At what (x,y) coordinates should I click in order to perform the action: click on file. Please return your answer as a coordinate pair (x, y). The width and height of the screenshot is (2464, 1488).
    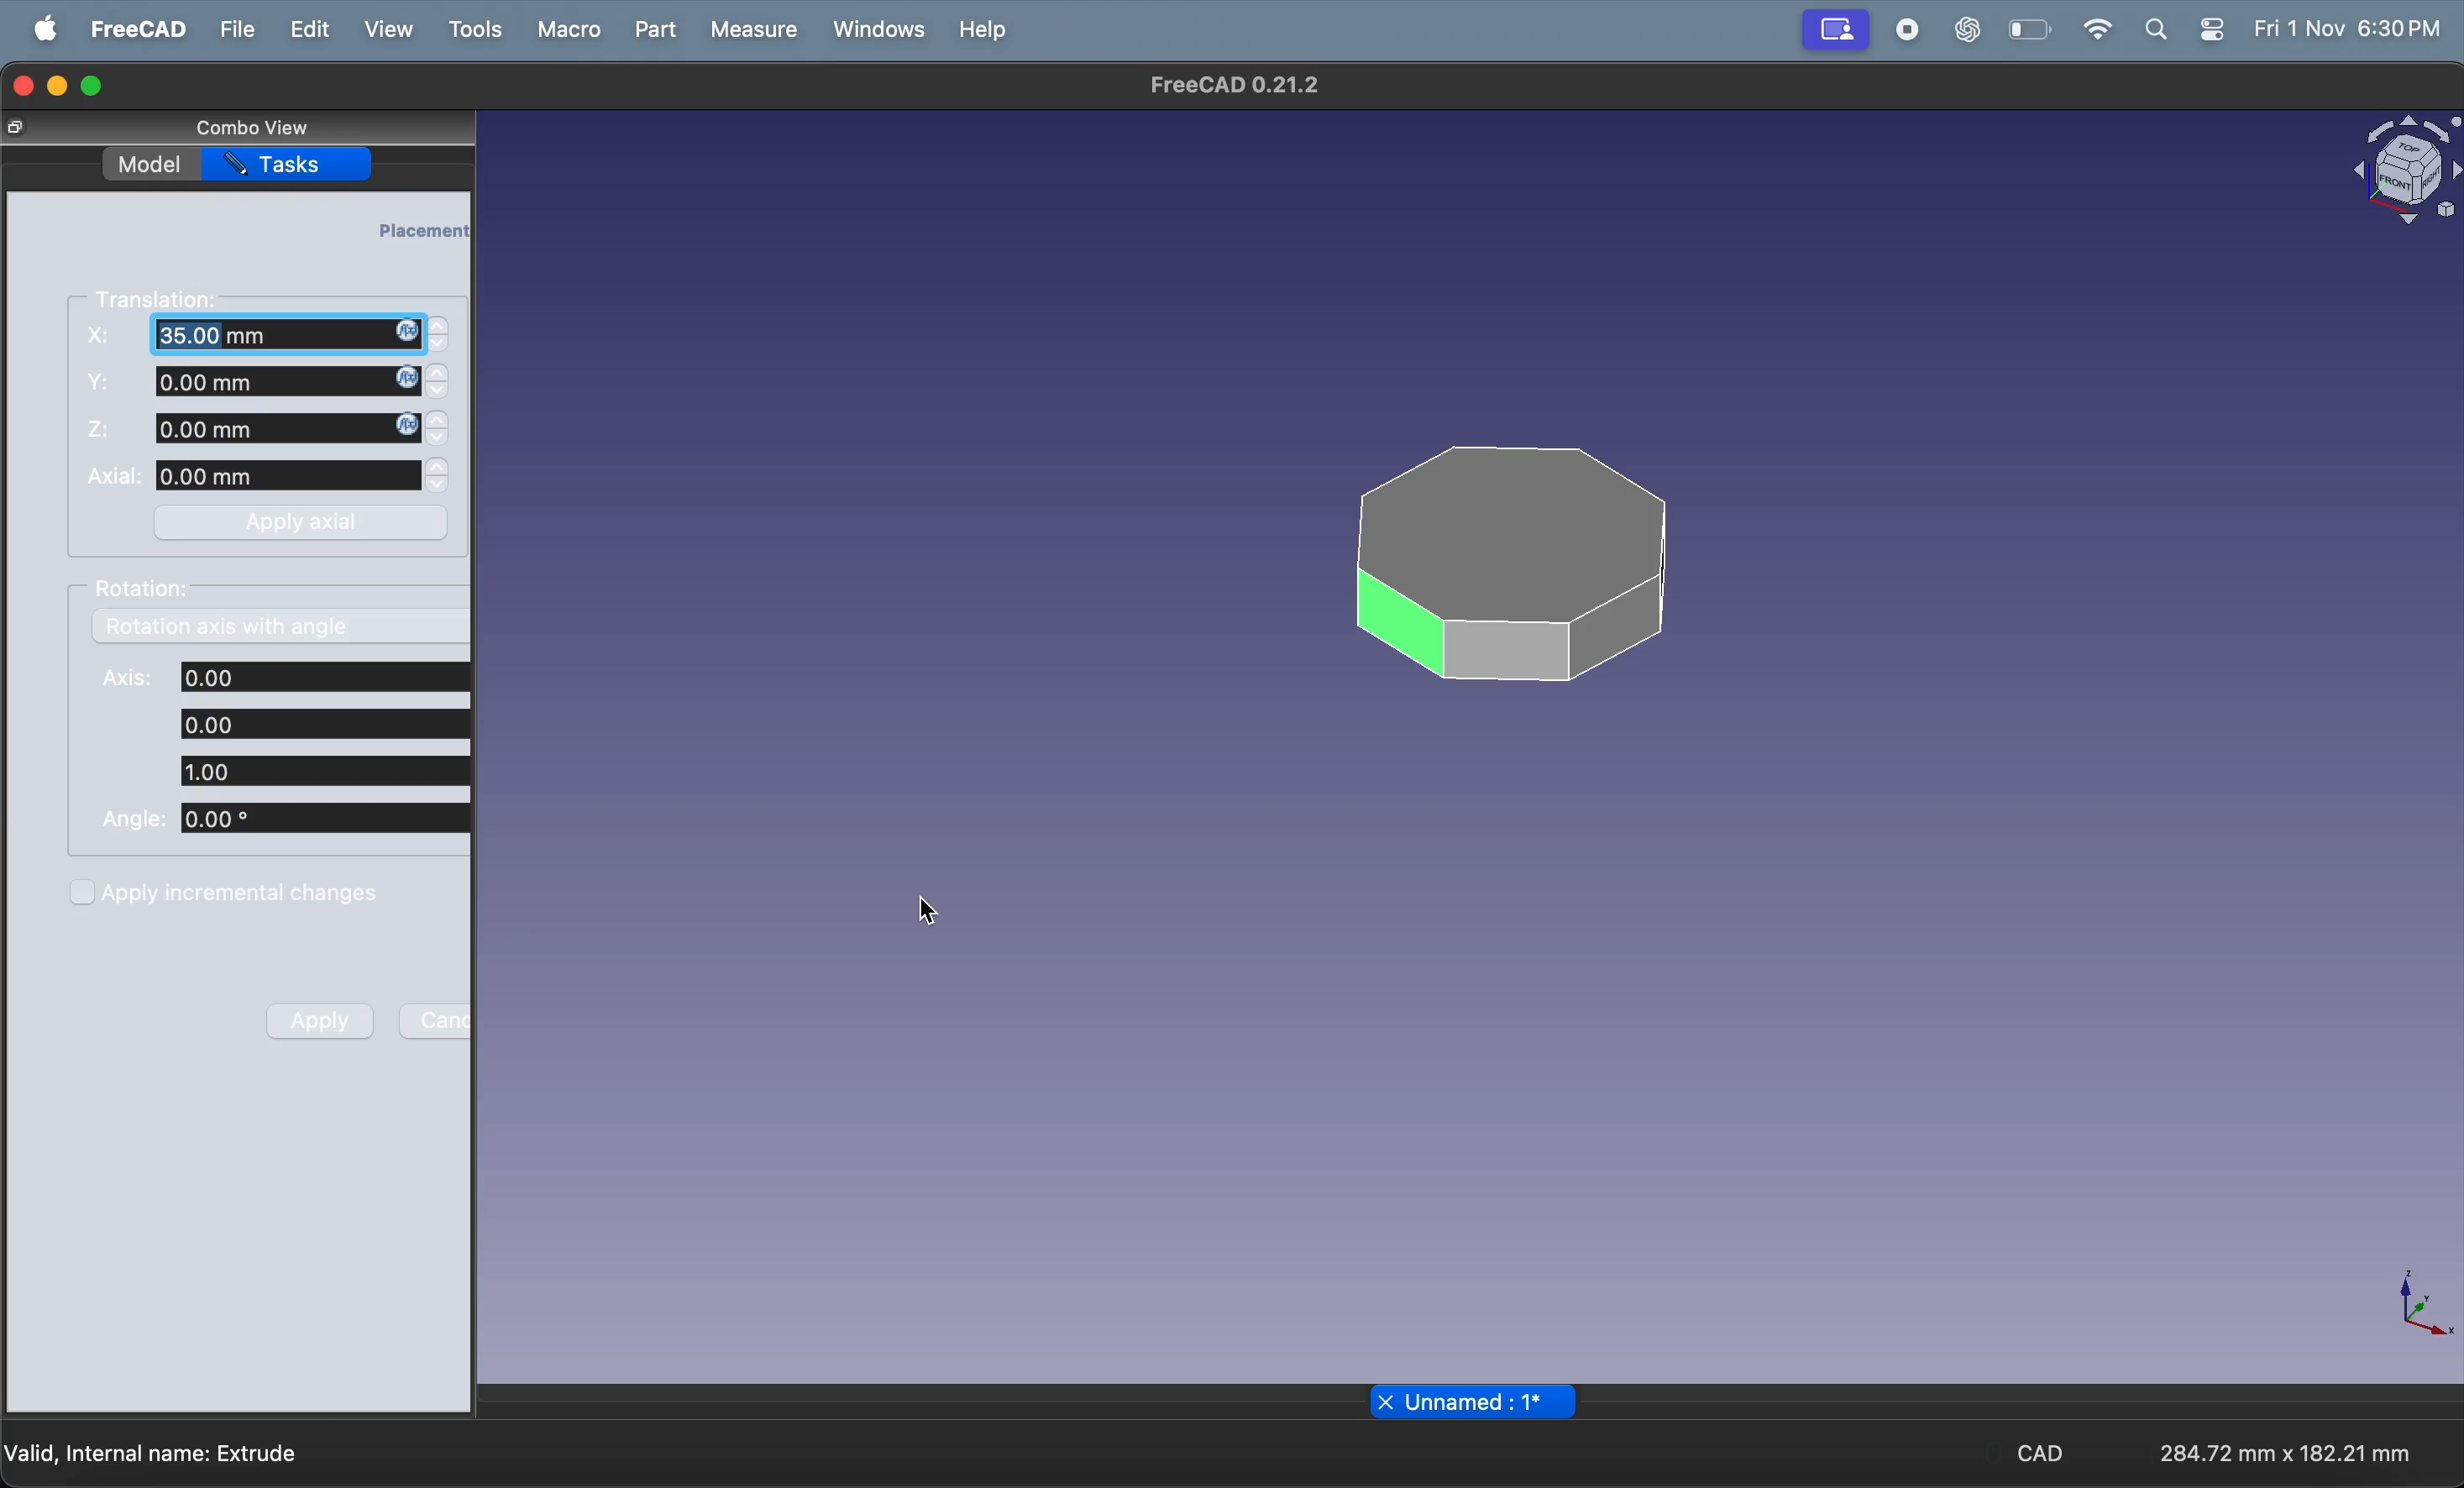
    Looking at the image, I should click on (236, 29).